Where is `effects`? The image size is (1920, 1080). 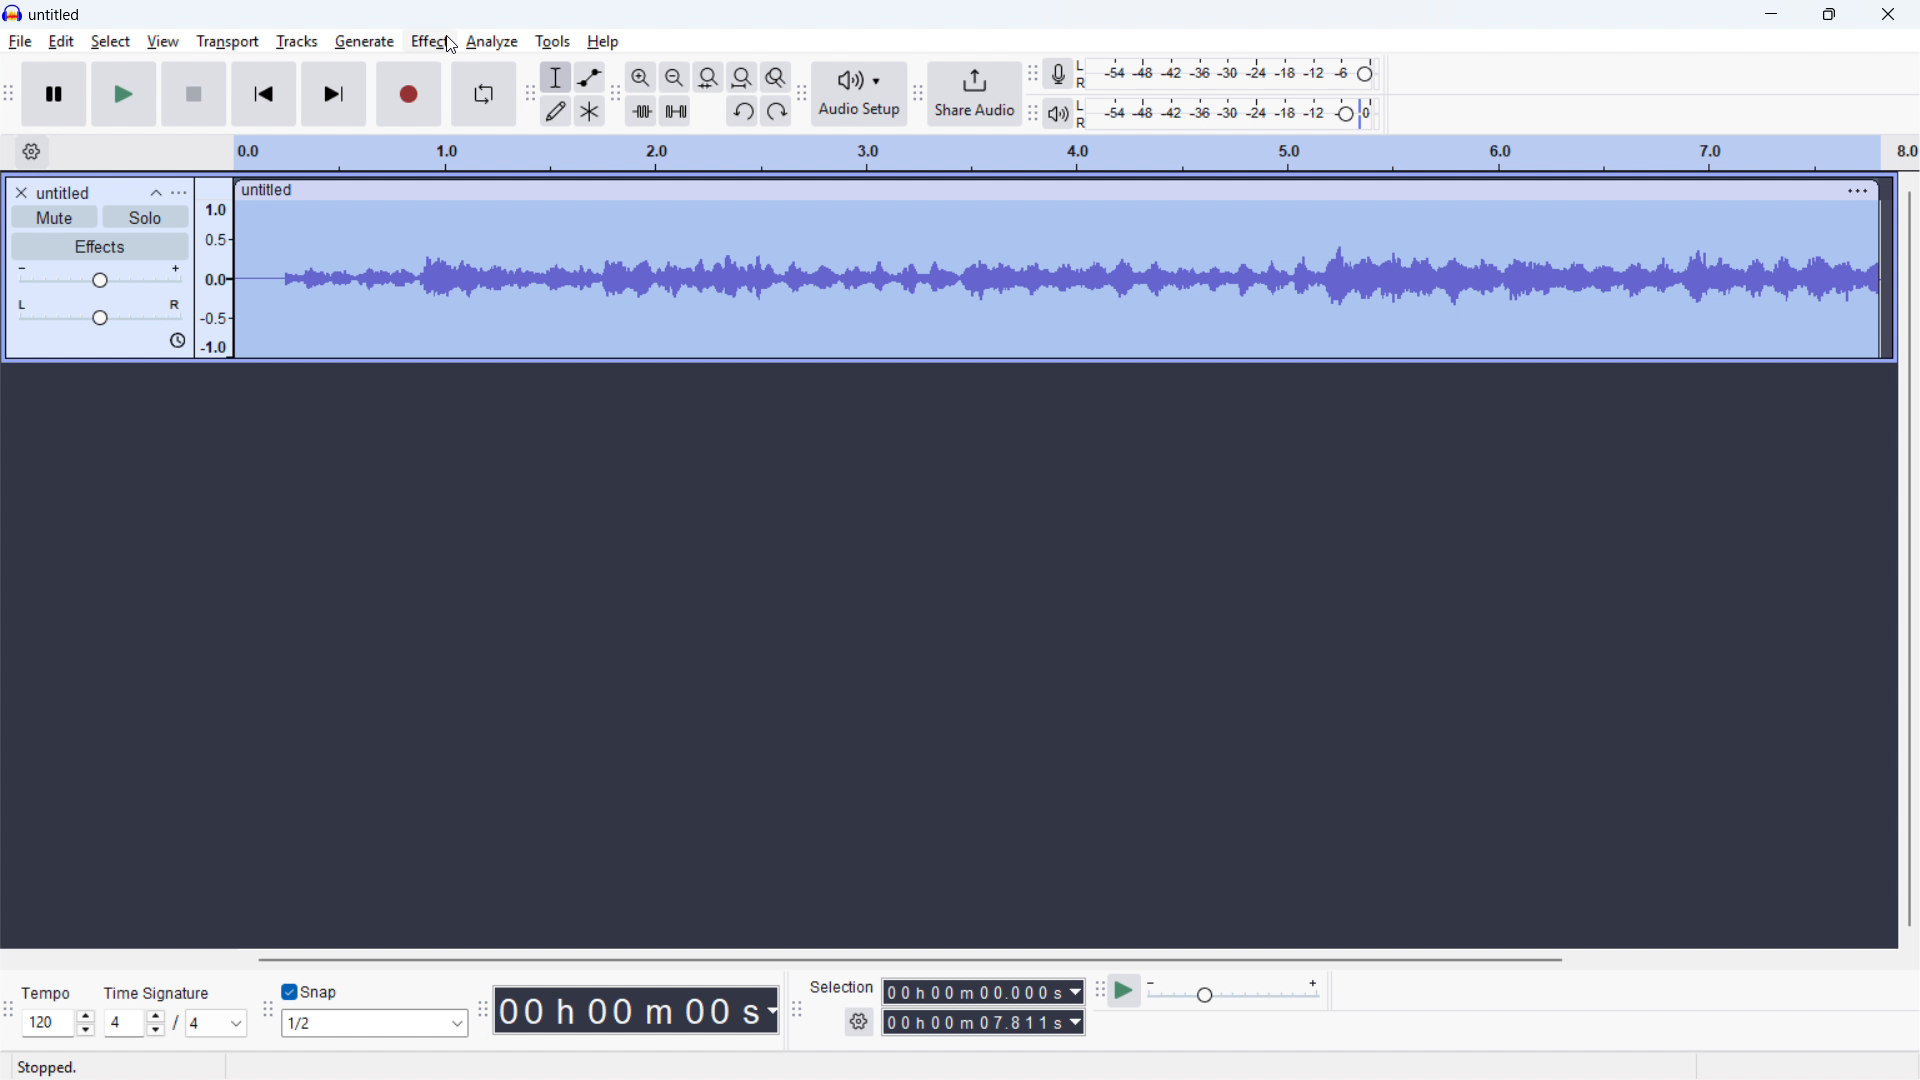
effects is located at coordinates (100, 246).